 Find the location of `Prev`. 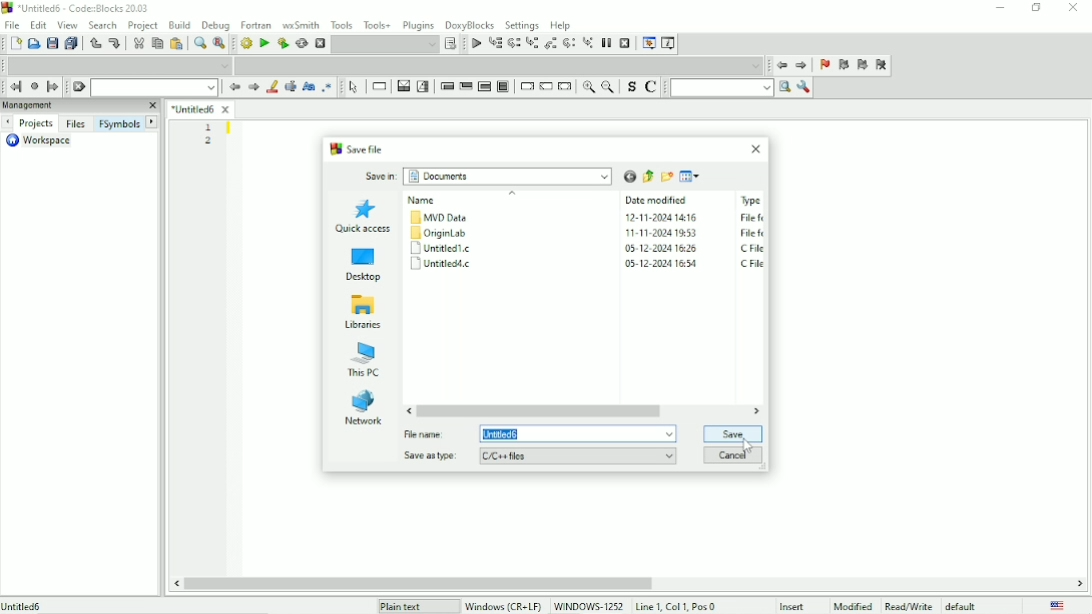

Prev is located at coordinates (7, 123).